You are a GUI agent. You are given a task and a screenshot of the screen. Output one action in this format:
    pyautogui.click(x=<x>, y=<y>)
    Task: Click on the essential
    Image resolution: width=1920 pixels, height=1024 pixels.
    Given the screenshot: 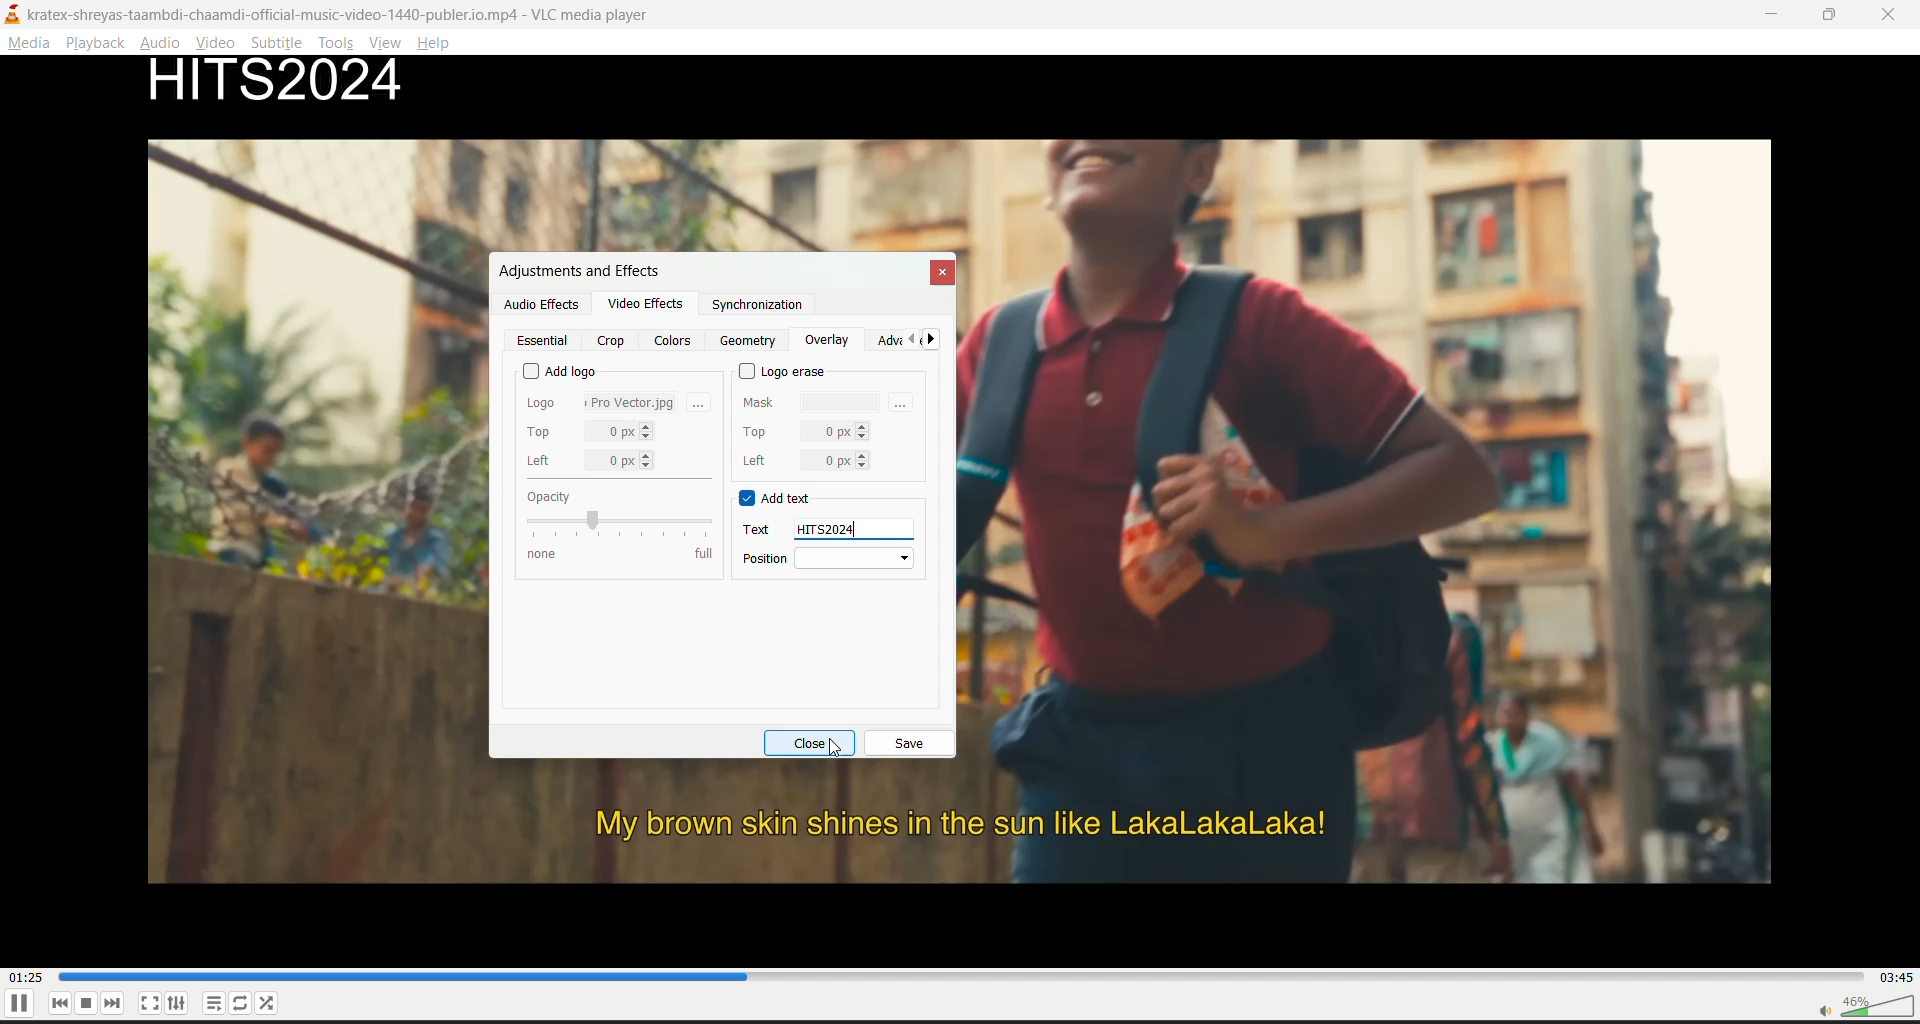 What is the action you would take?
    pyautogui.click(x=546, y=341)
    